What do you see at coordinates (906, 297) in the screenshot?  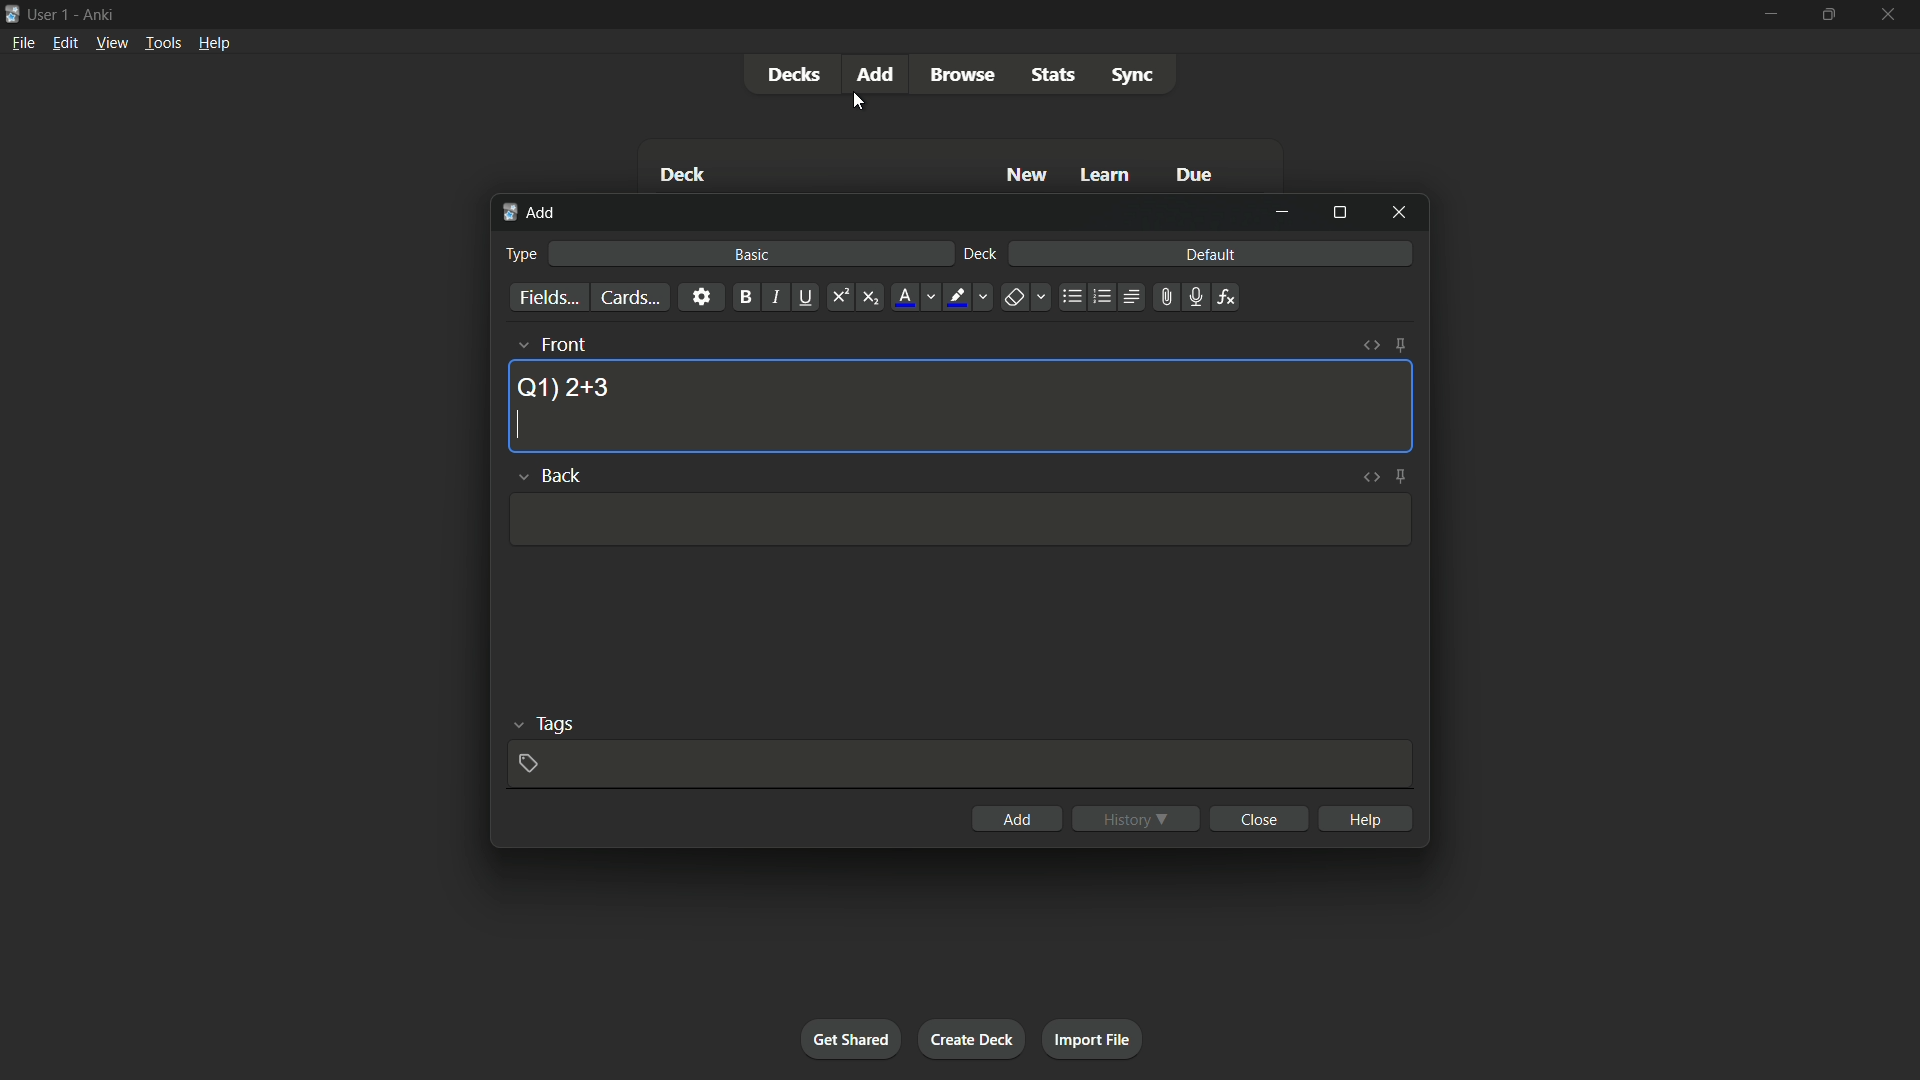 I see `font color` at bounding box center [906, 297].